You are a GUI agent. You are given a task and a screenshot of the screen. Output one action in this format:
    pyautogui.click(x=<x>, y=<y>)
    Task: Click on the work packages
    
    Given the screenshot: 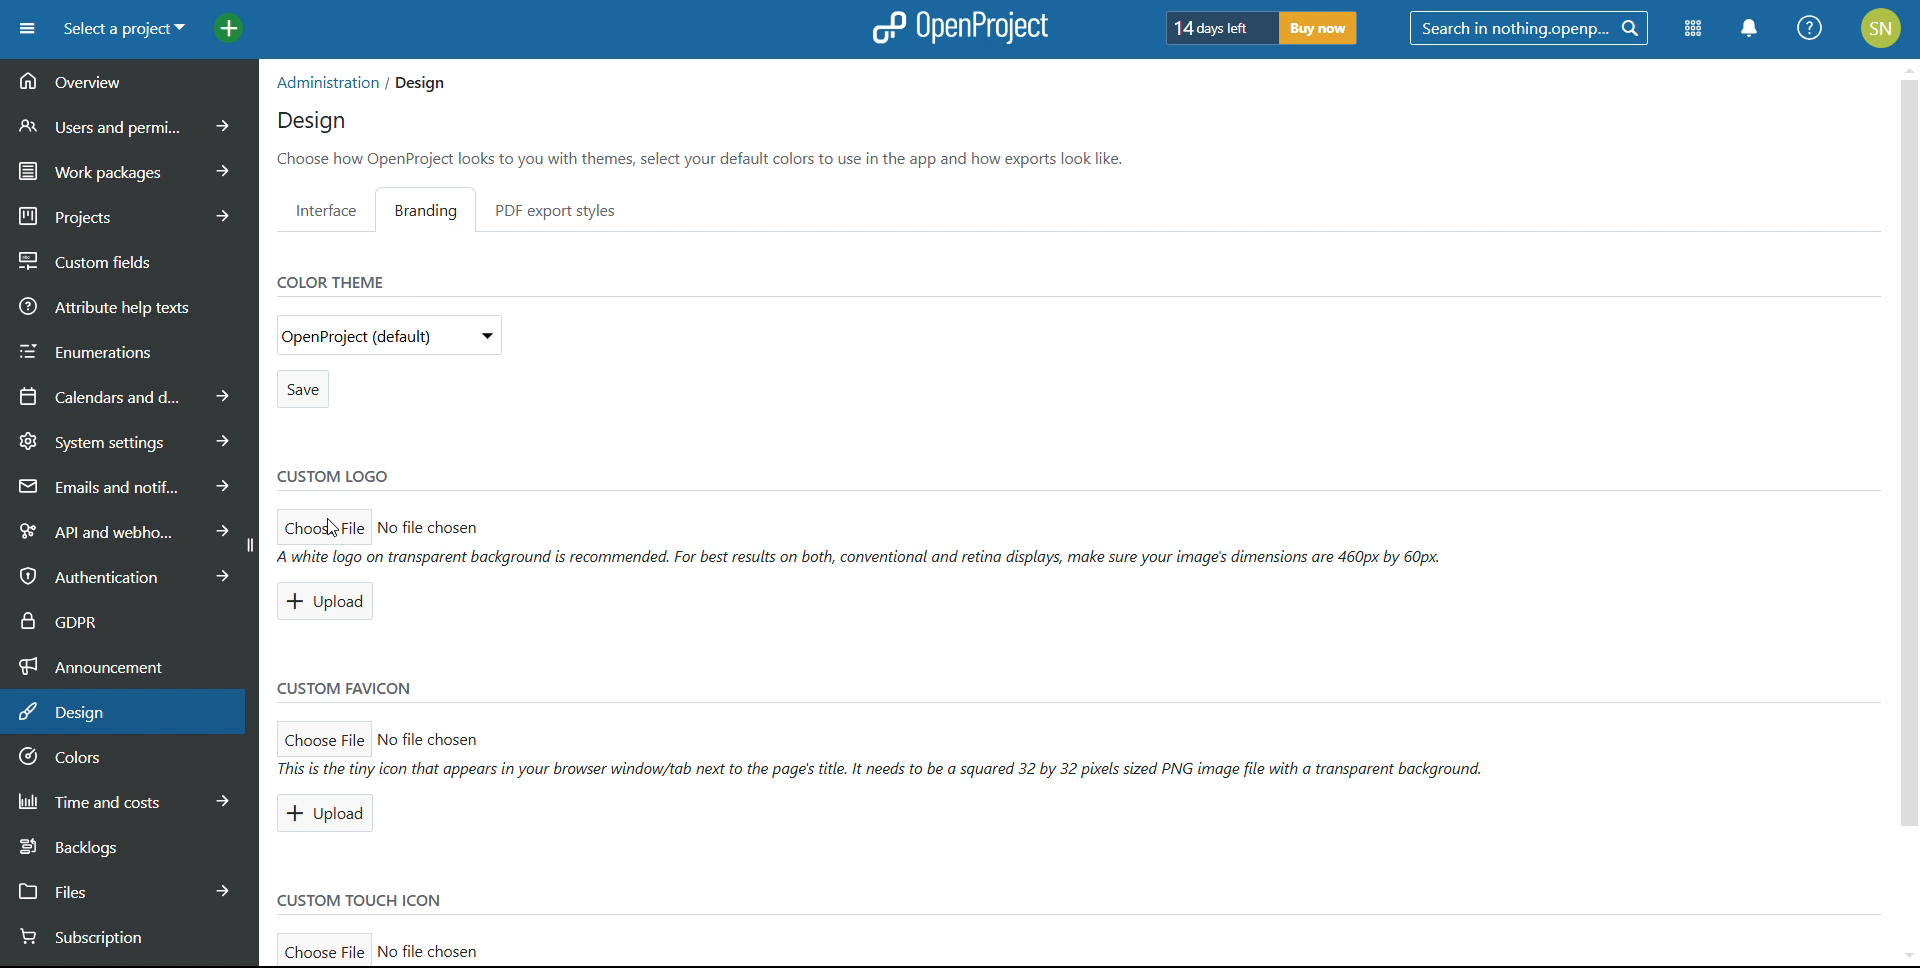 What is the action you would take?
    pyautogui.click(x=130, y=168)
    